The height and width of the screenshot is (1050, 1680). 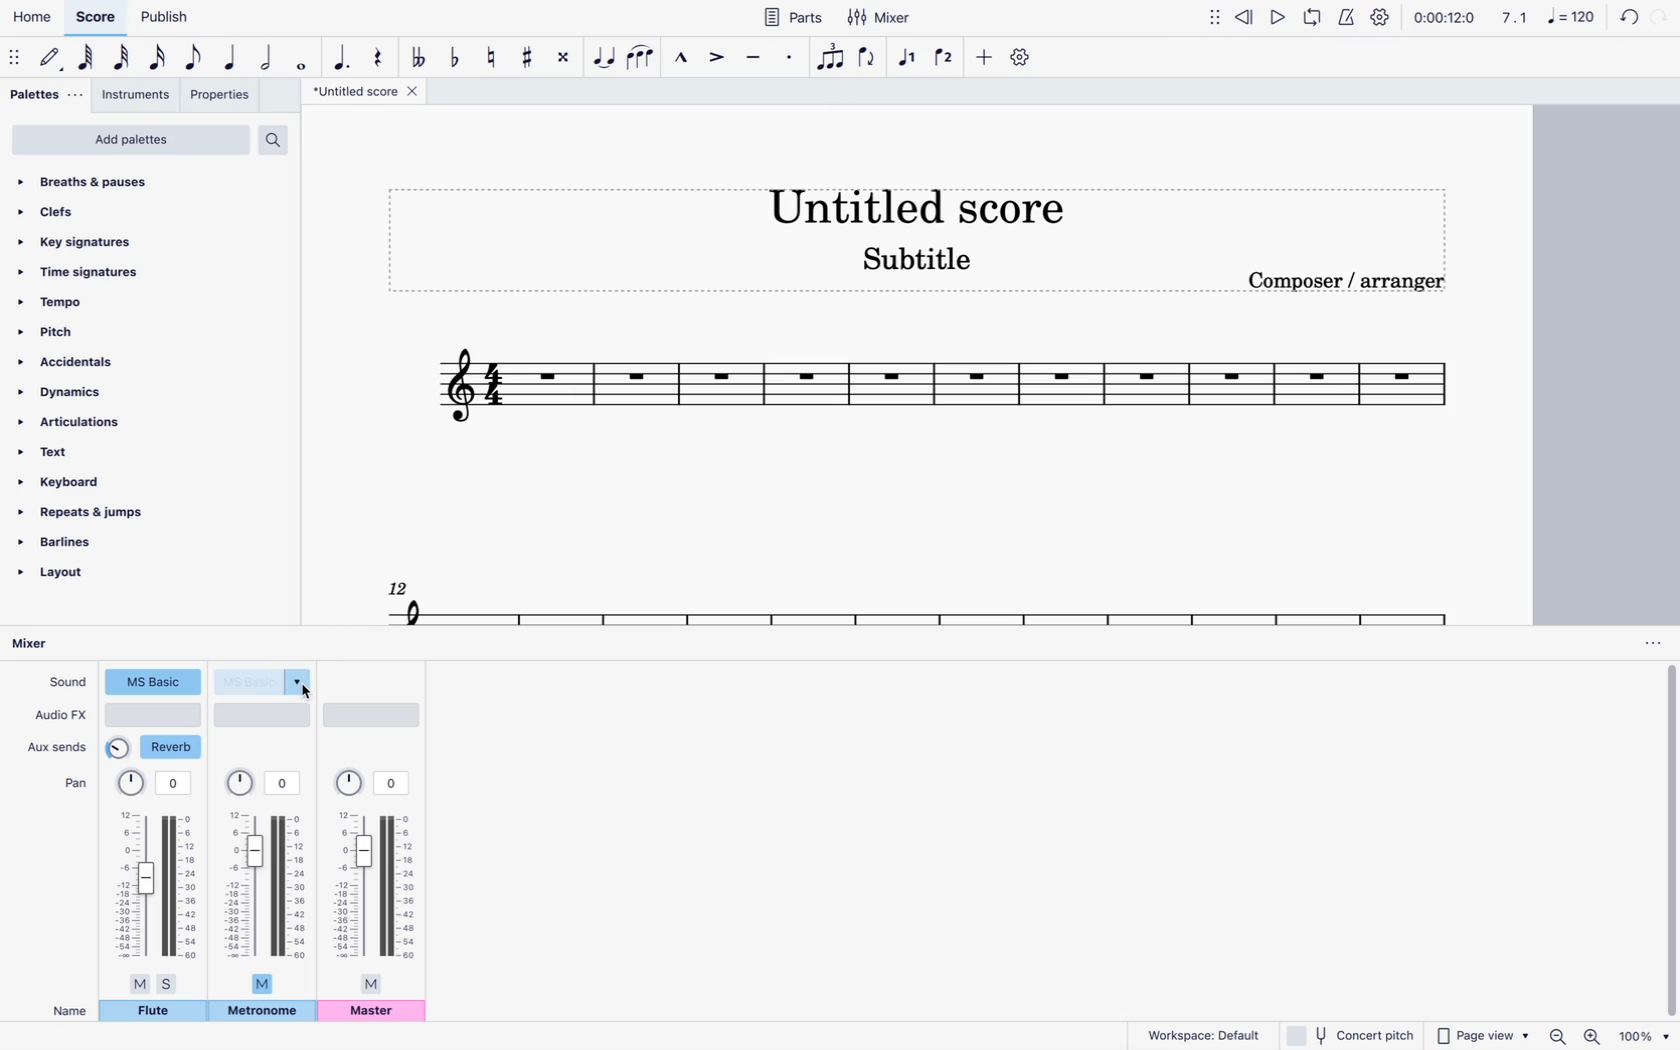 What do you see at coordinates (124, 59) in the screenshot?
I see `32nd note` at bounding box center [124, 59].